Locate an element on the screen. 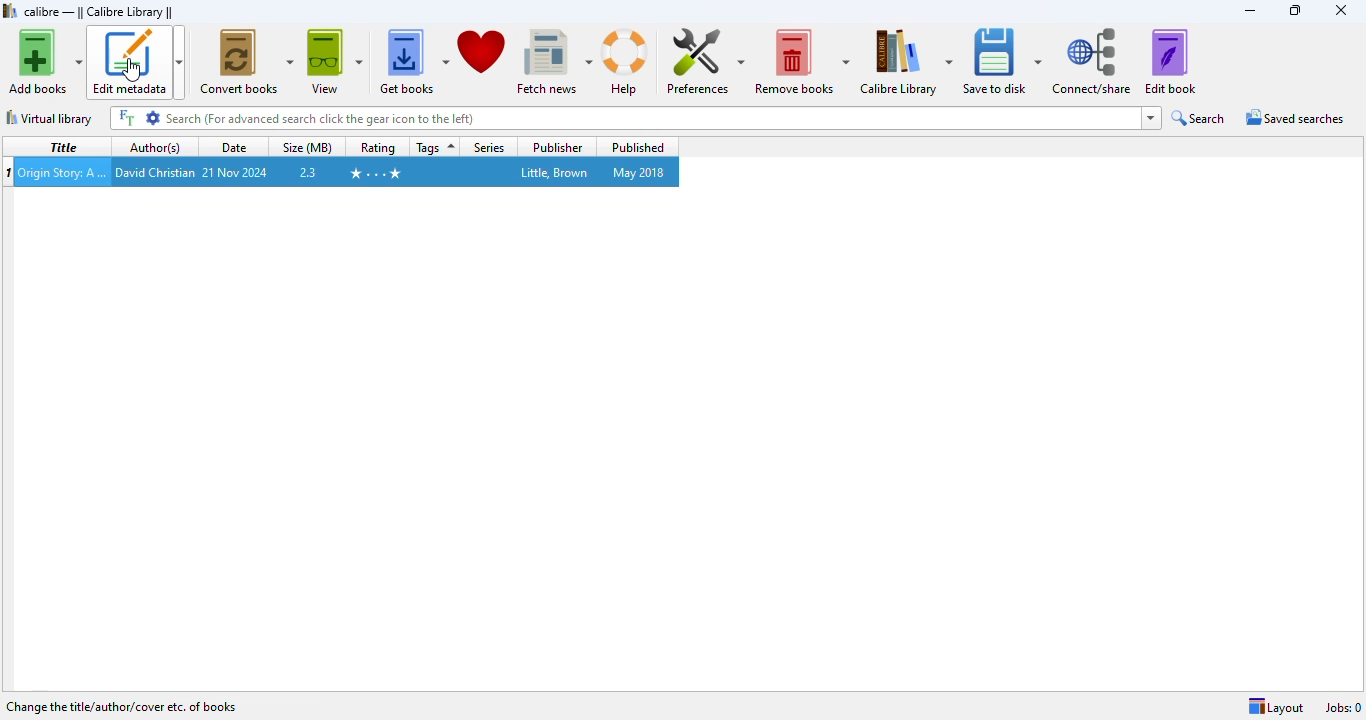  donate to support calibre is located at coordinates (482, 52).